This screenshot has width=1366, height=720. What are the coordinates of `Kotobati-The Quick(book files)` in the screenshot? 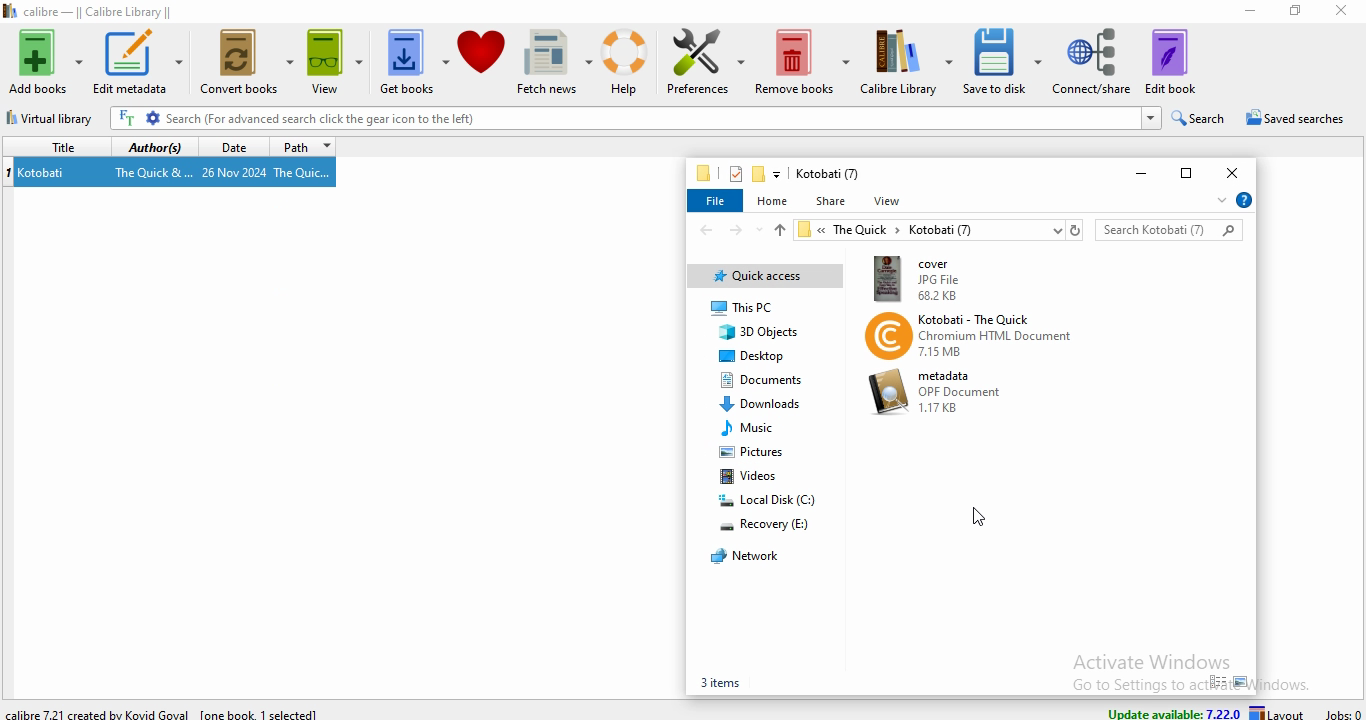 It's located at (970, 336).